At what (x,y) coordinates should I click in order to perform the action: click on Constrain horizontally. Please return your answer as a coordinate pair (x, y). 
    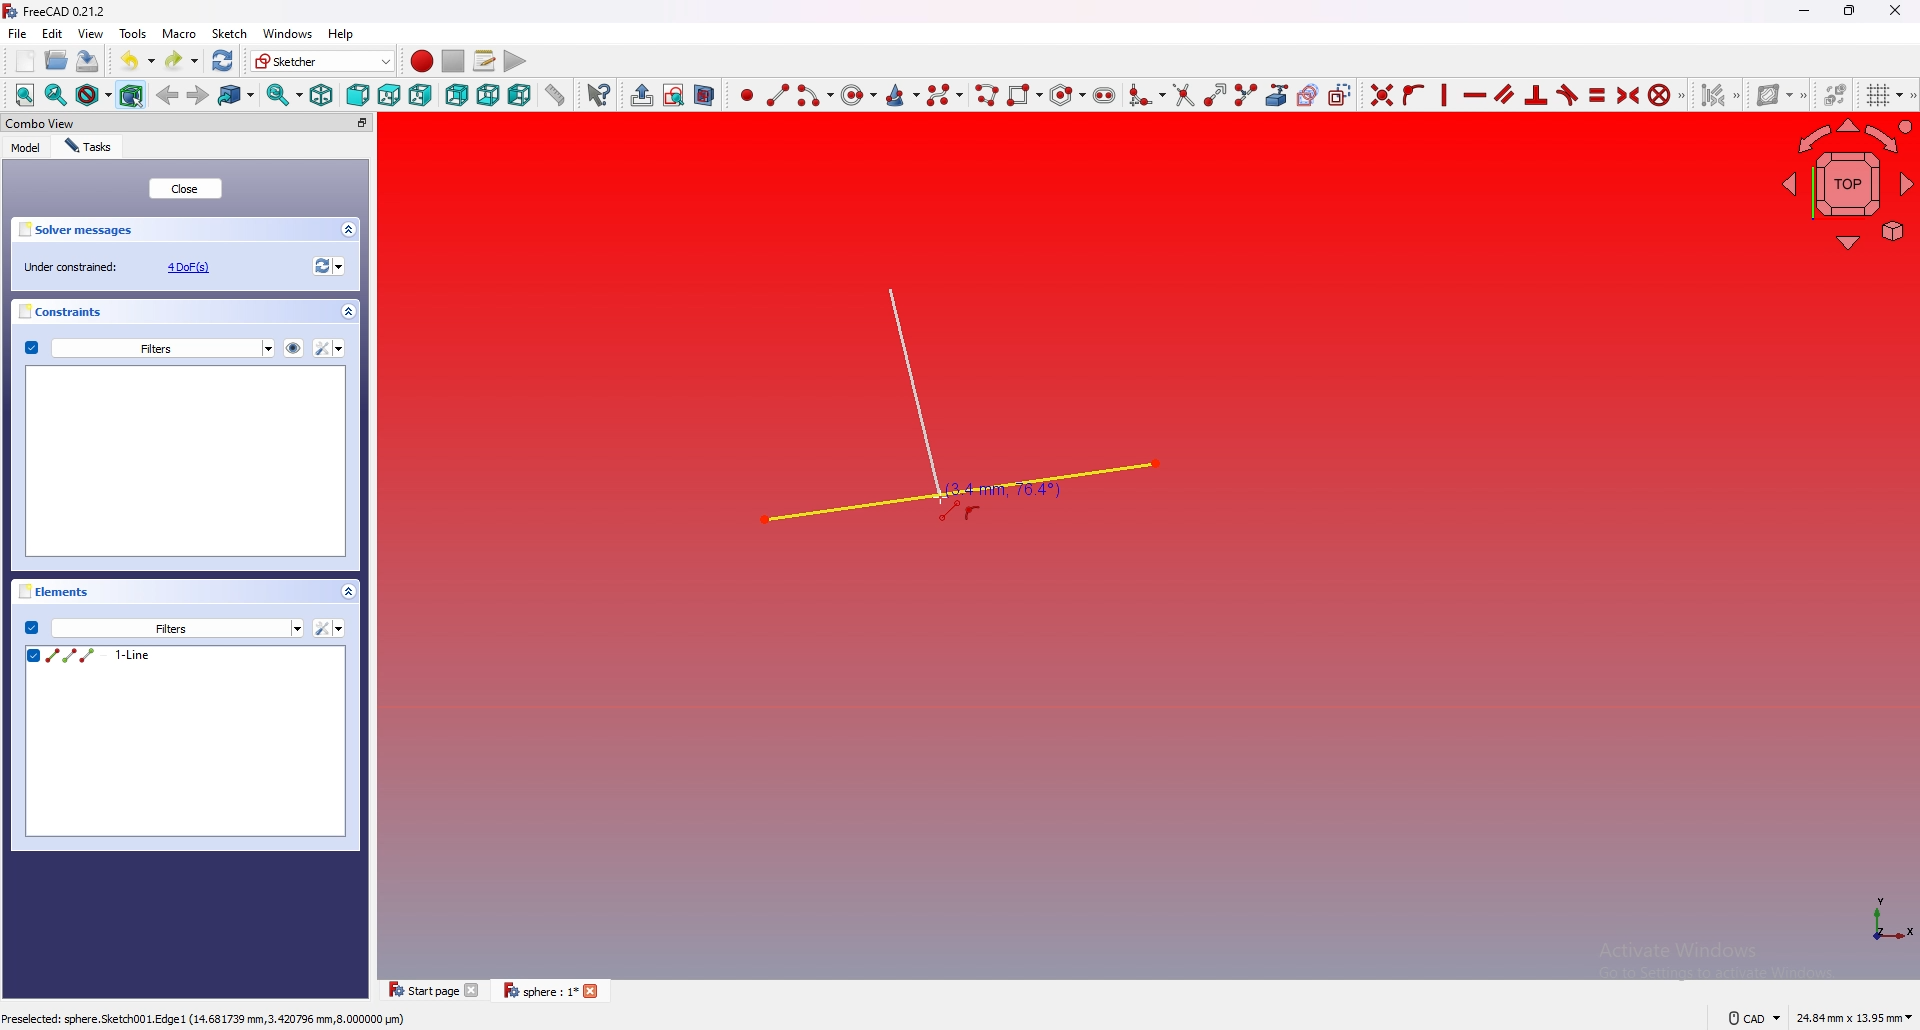
    Looking at the image, I should click on (1474, 95).